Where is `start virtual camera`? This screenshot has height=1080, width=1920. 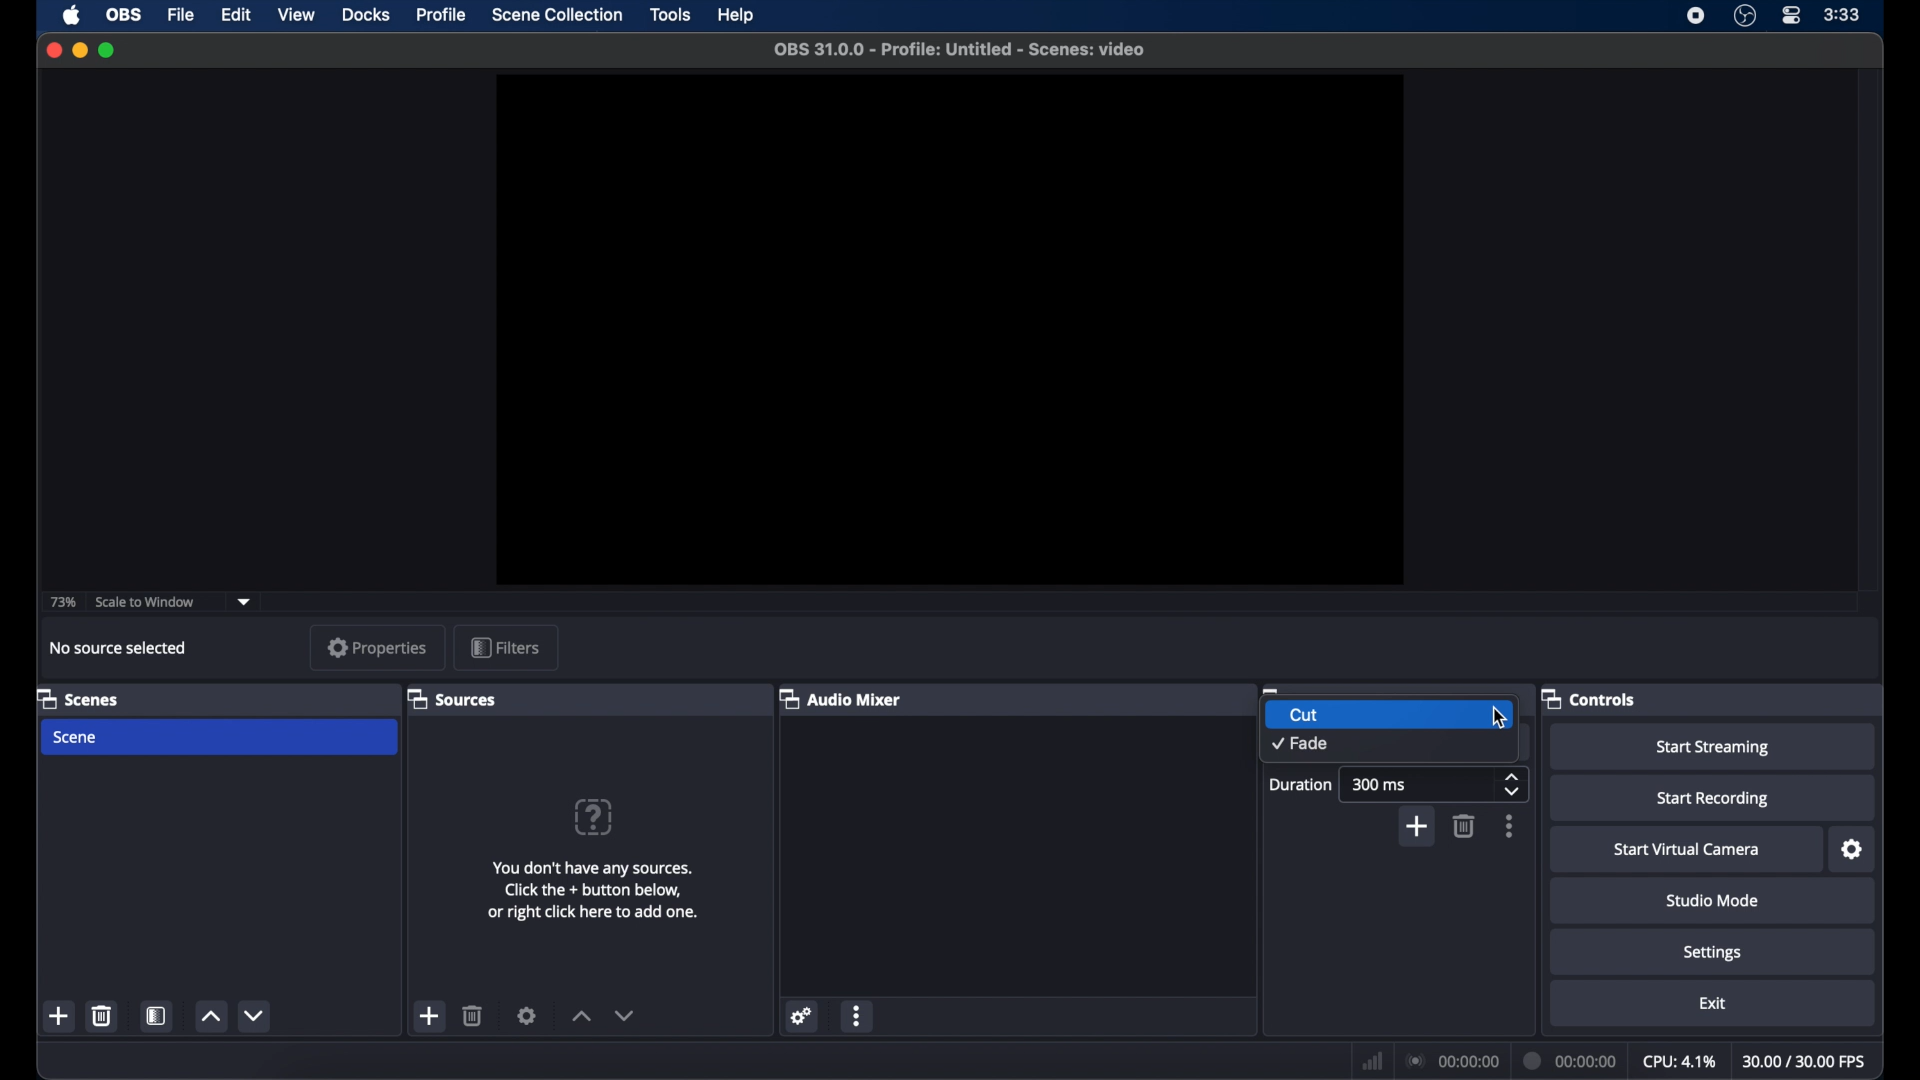
start virtual camera is located at coordinates (1690, 850).